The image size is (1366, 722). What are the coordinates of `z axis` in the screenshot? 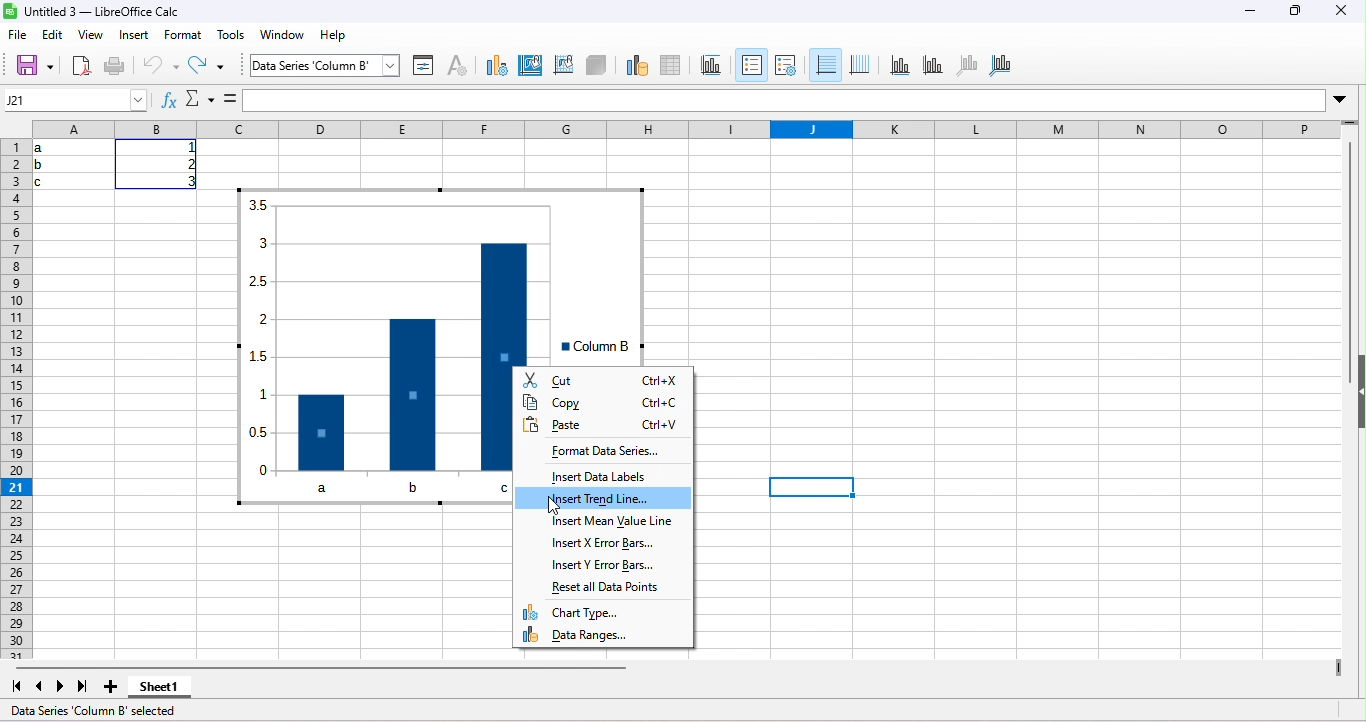 It's located at (971, 64).